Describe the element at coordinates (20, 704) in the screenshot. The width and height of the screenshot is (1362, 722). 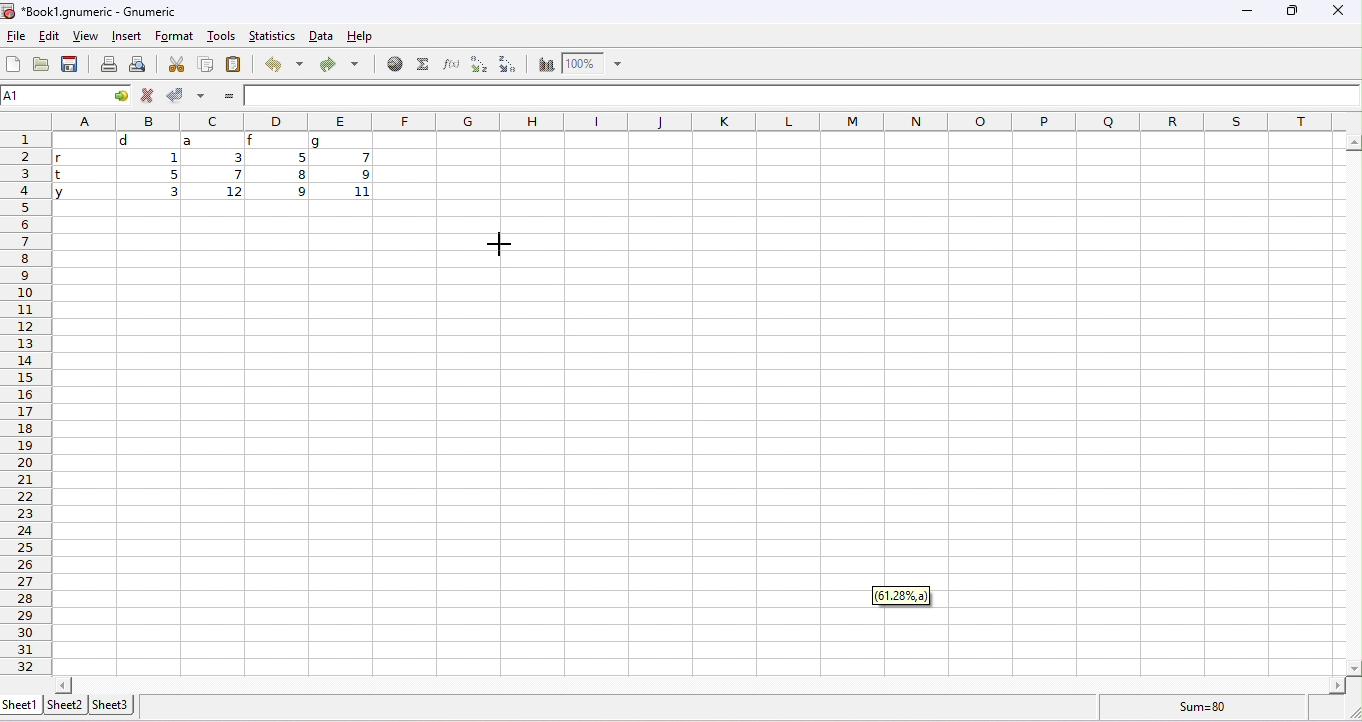
I see `sheet1` at that location.